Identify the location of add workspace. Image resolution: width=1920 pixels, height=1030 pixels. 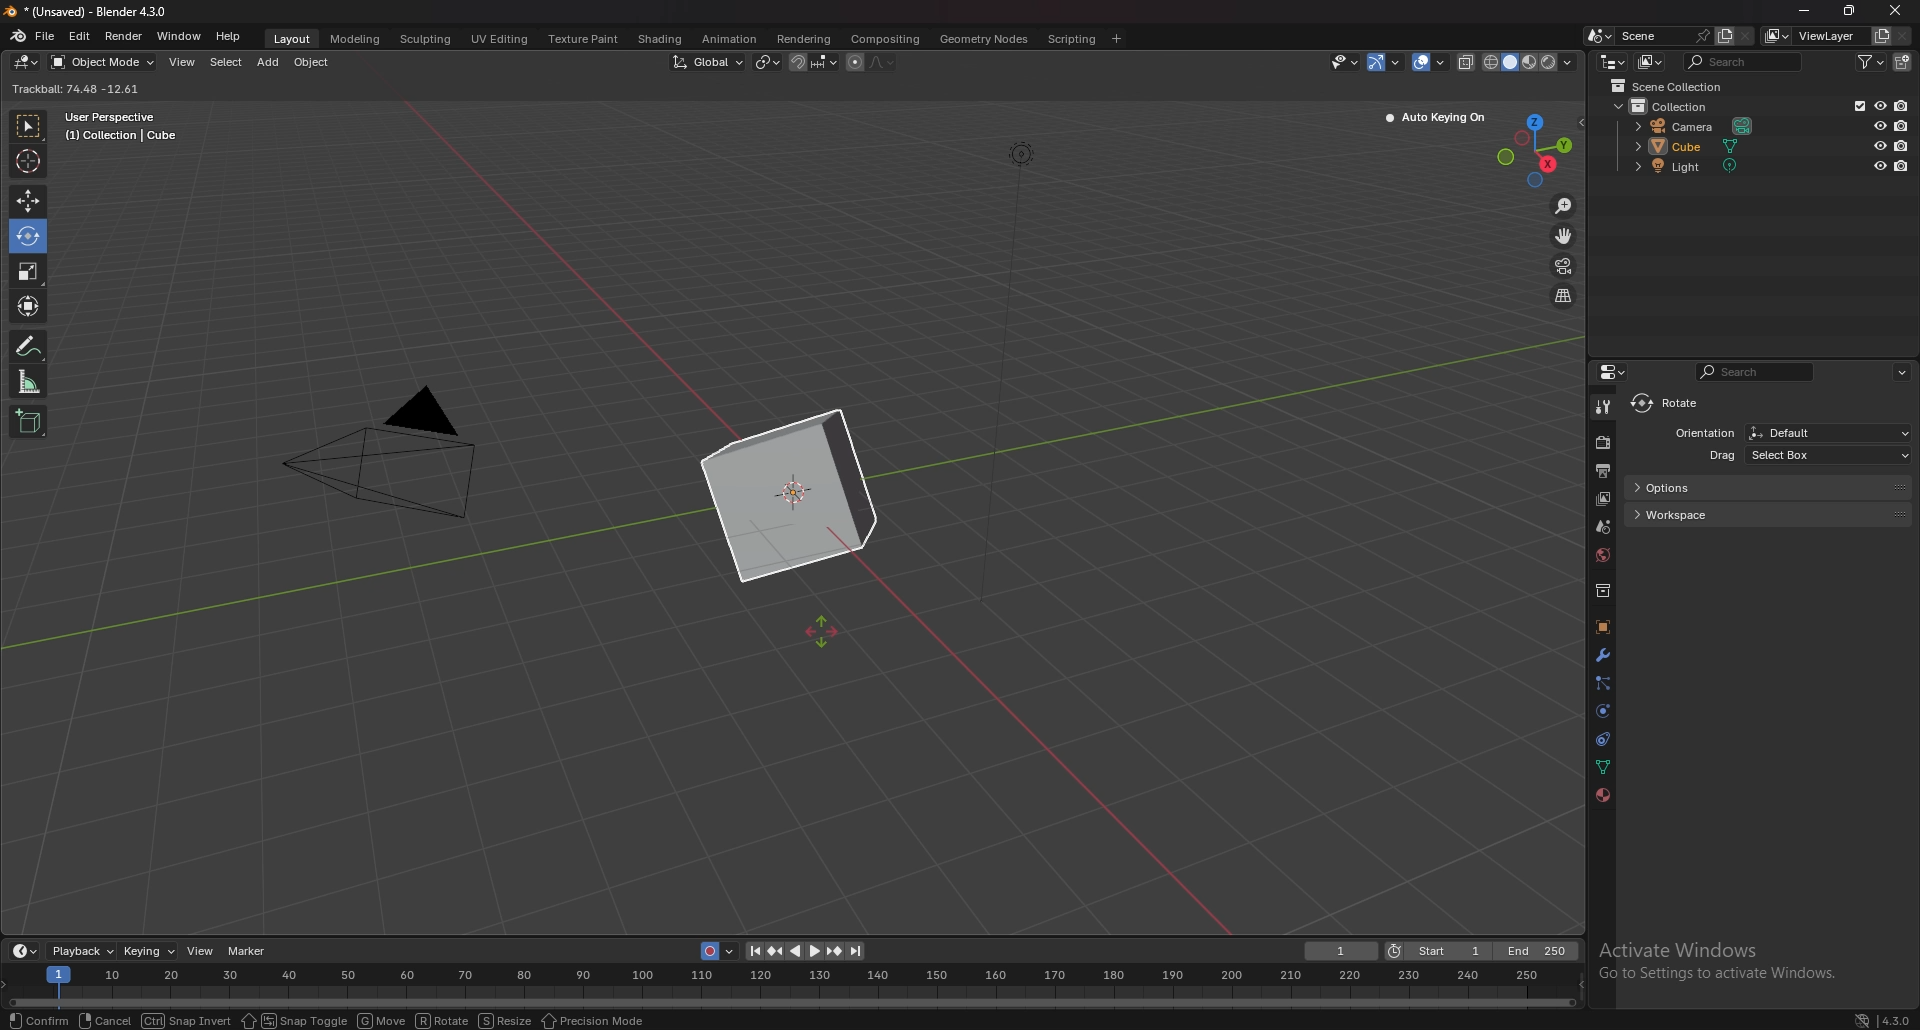
(1118, 38).